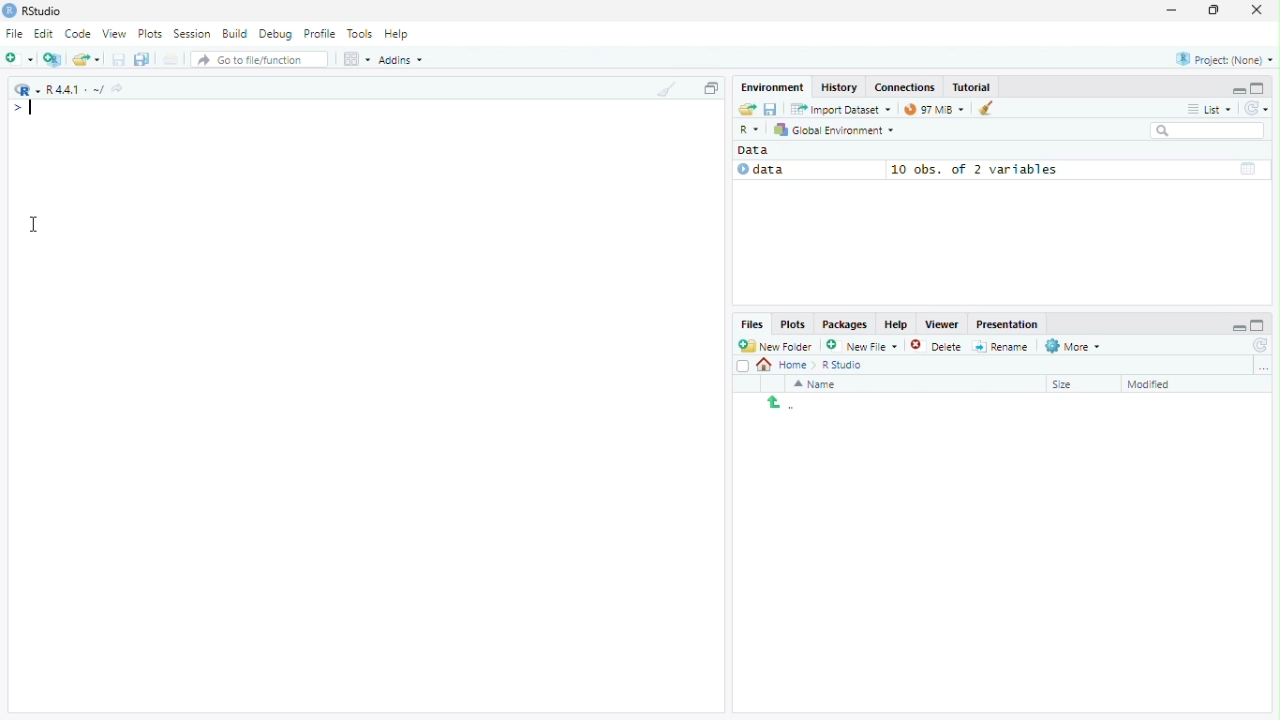 The image size is (1280, 720). I want to click on Plots, so click(153, 33).